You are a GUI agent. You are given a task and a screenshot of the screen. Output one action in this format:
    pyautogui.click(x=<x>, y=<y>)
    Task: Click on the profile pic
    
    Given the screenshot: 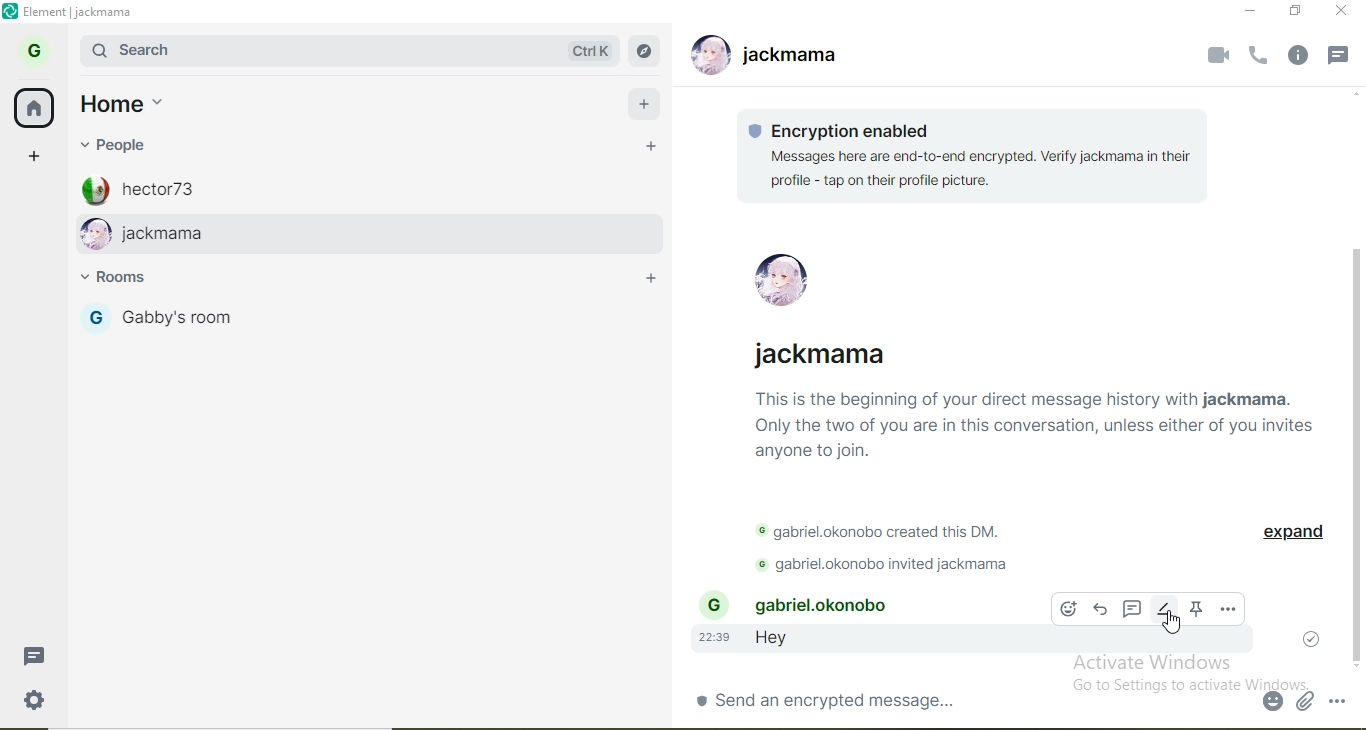 What is the action you would take?
    pyautogui.click(x=781, y=282)
    